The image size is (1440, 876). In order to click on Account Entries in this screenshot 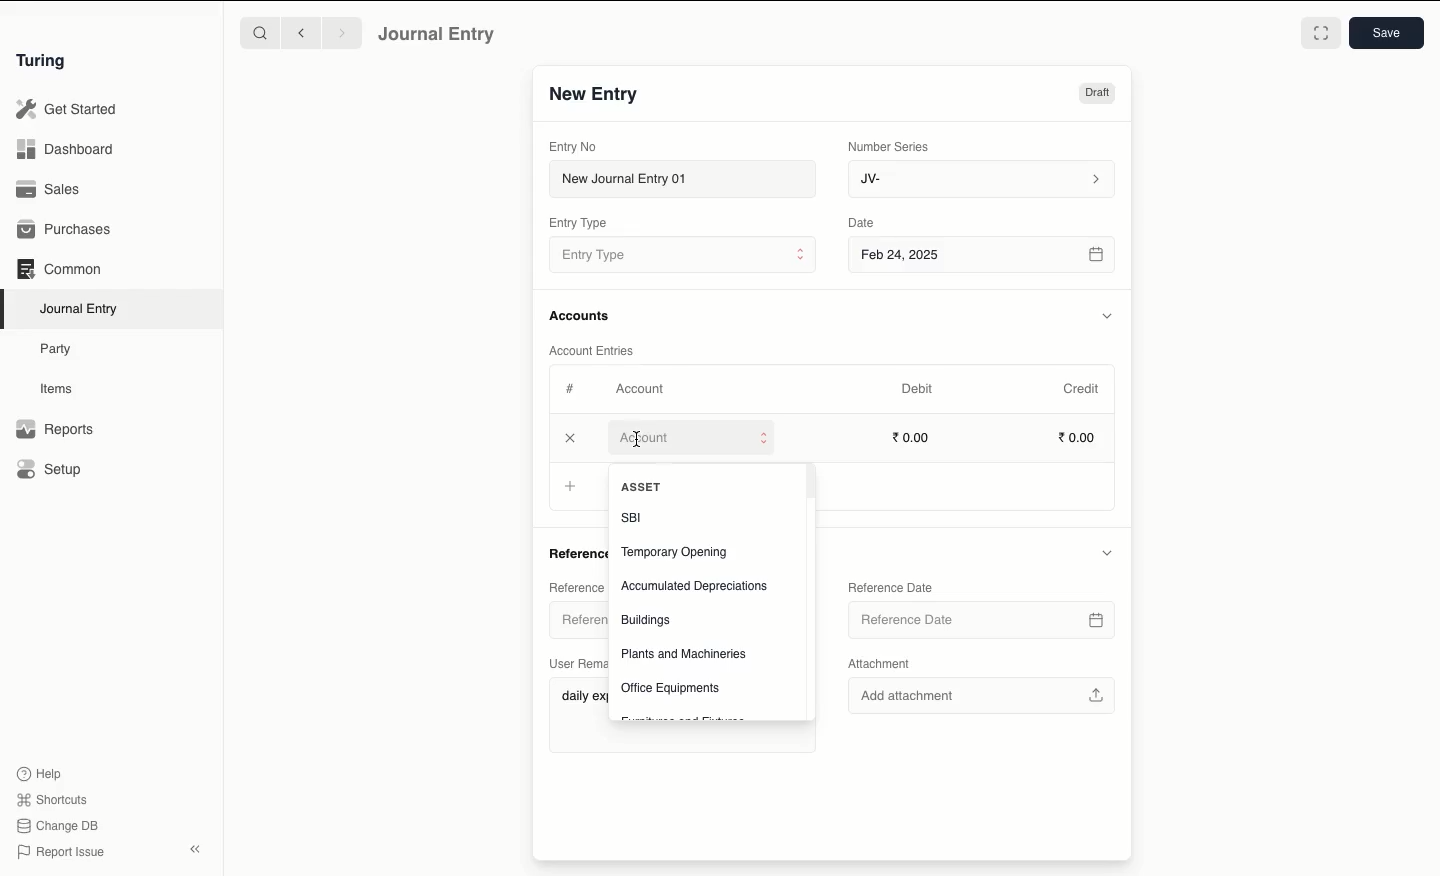, I will do `click(595, 350)`.